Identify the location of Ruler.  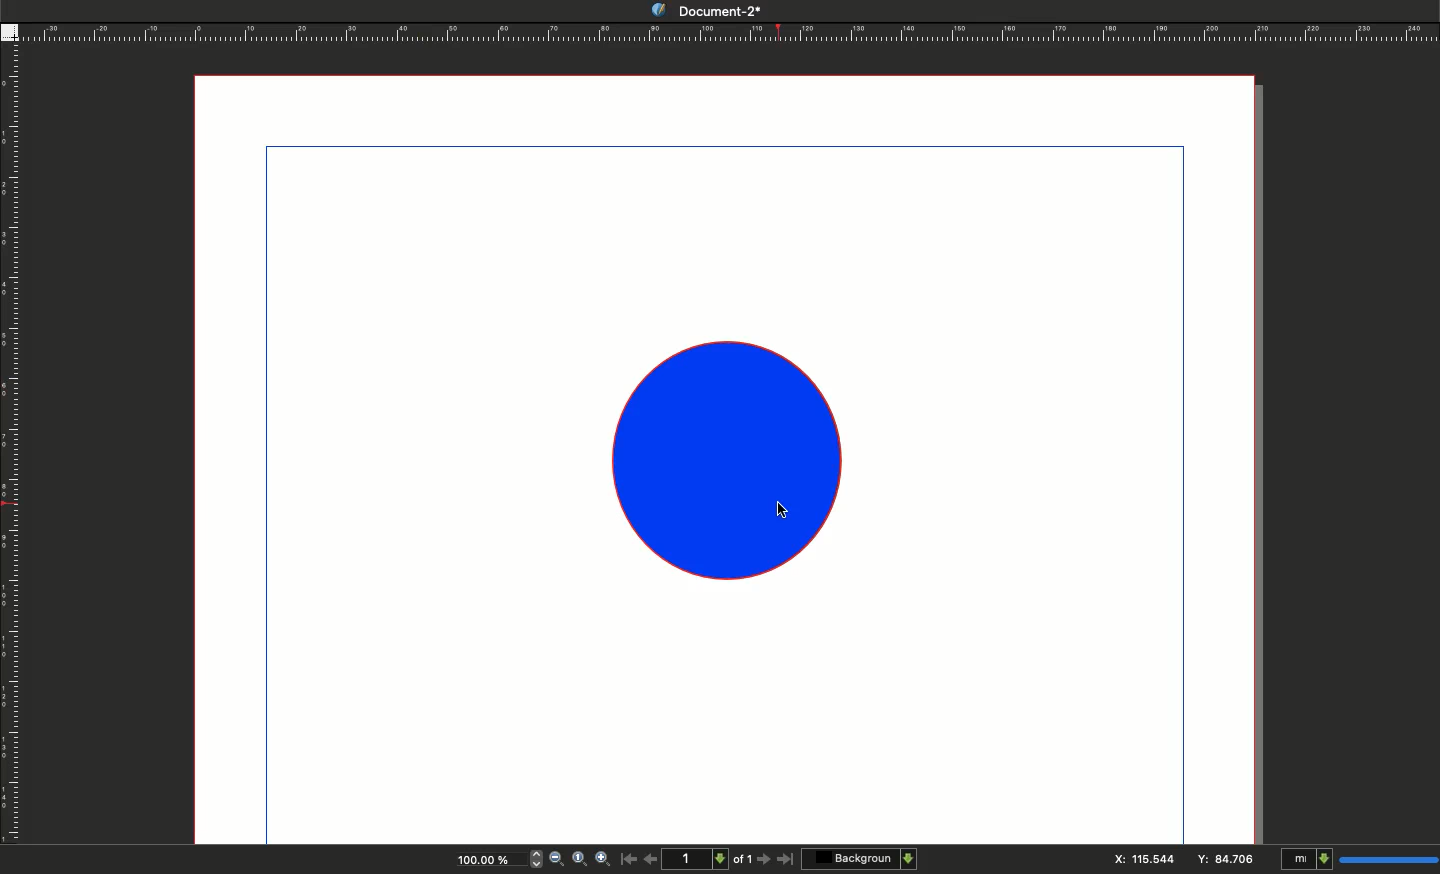
(729, 33).